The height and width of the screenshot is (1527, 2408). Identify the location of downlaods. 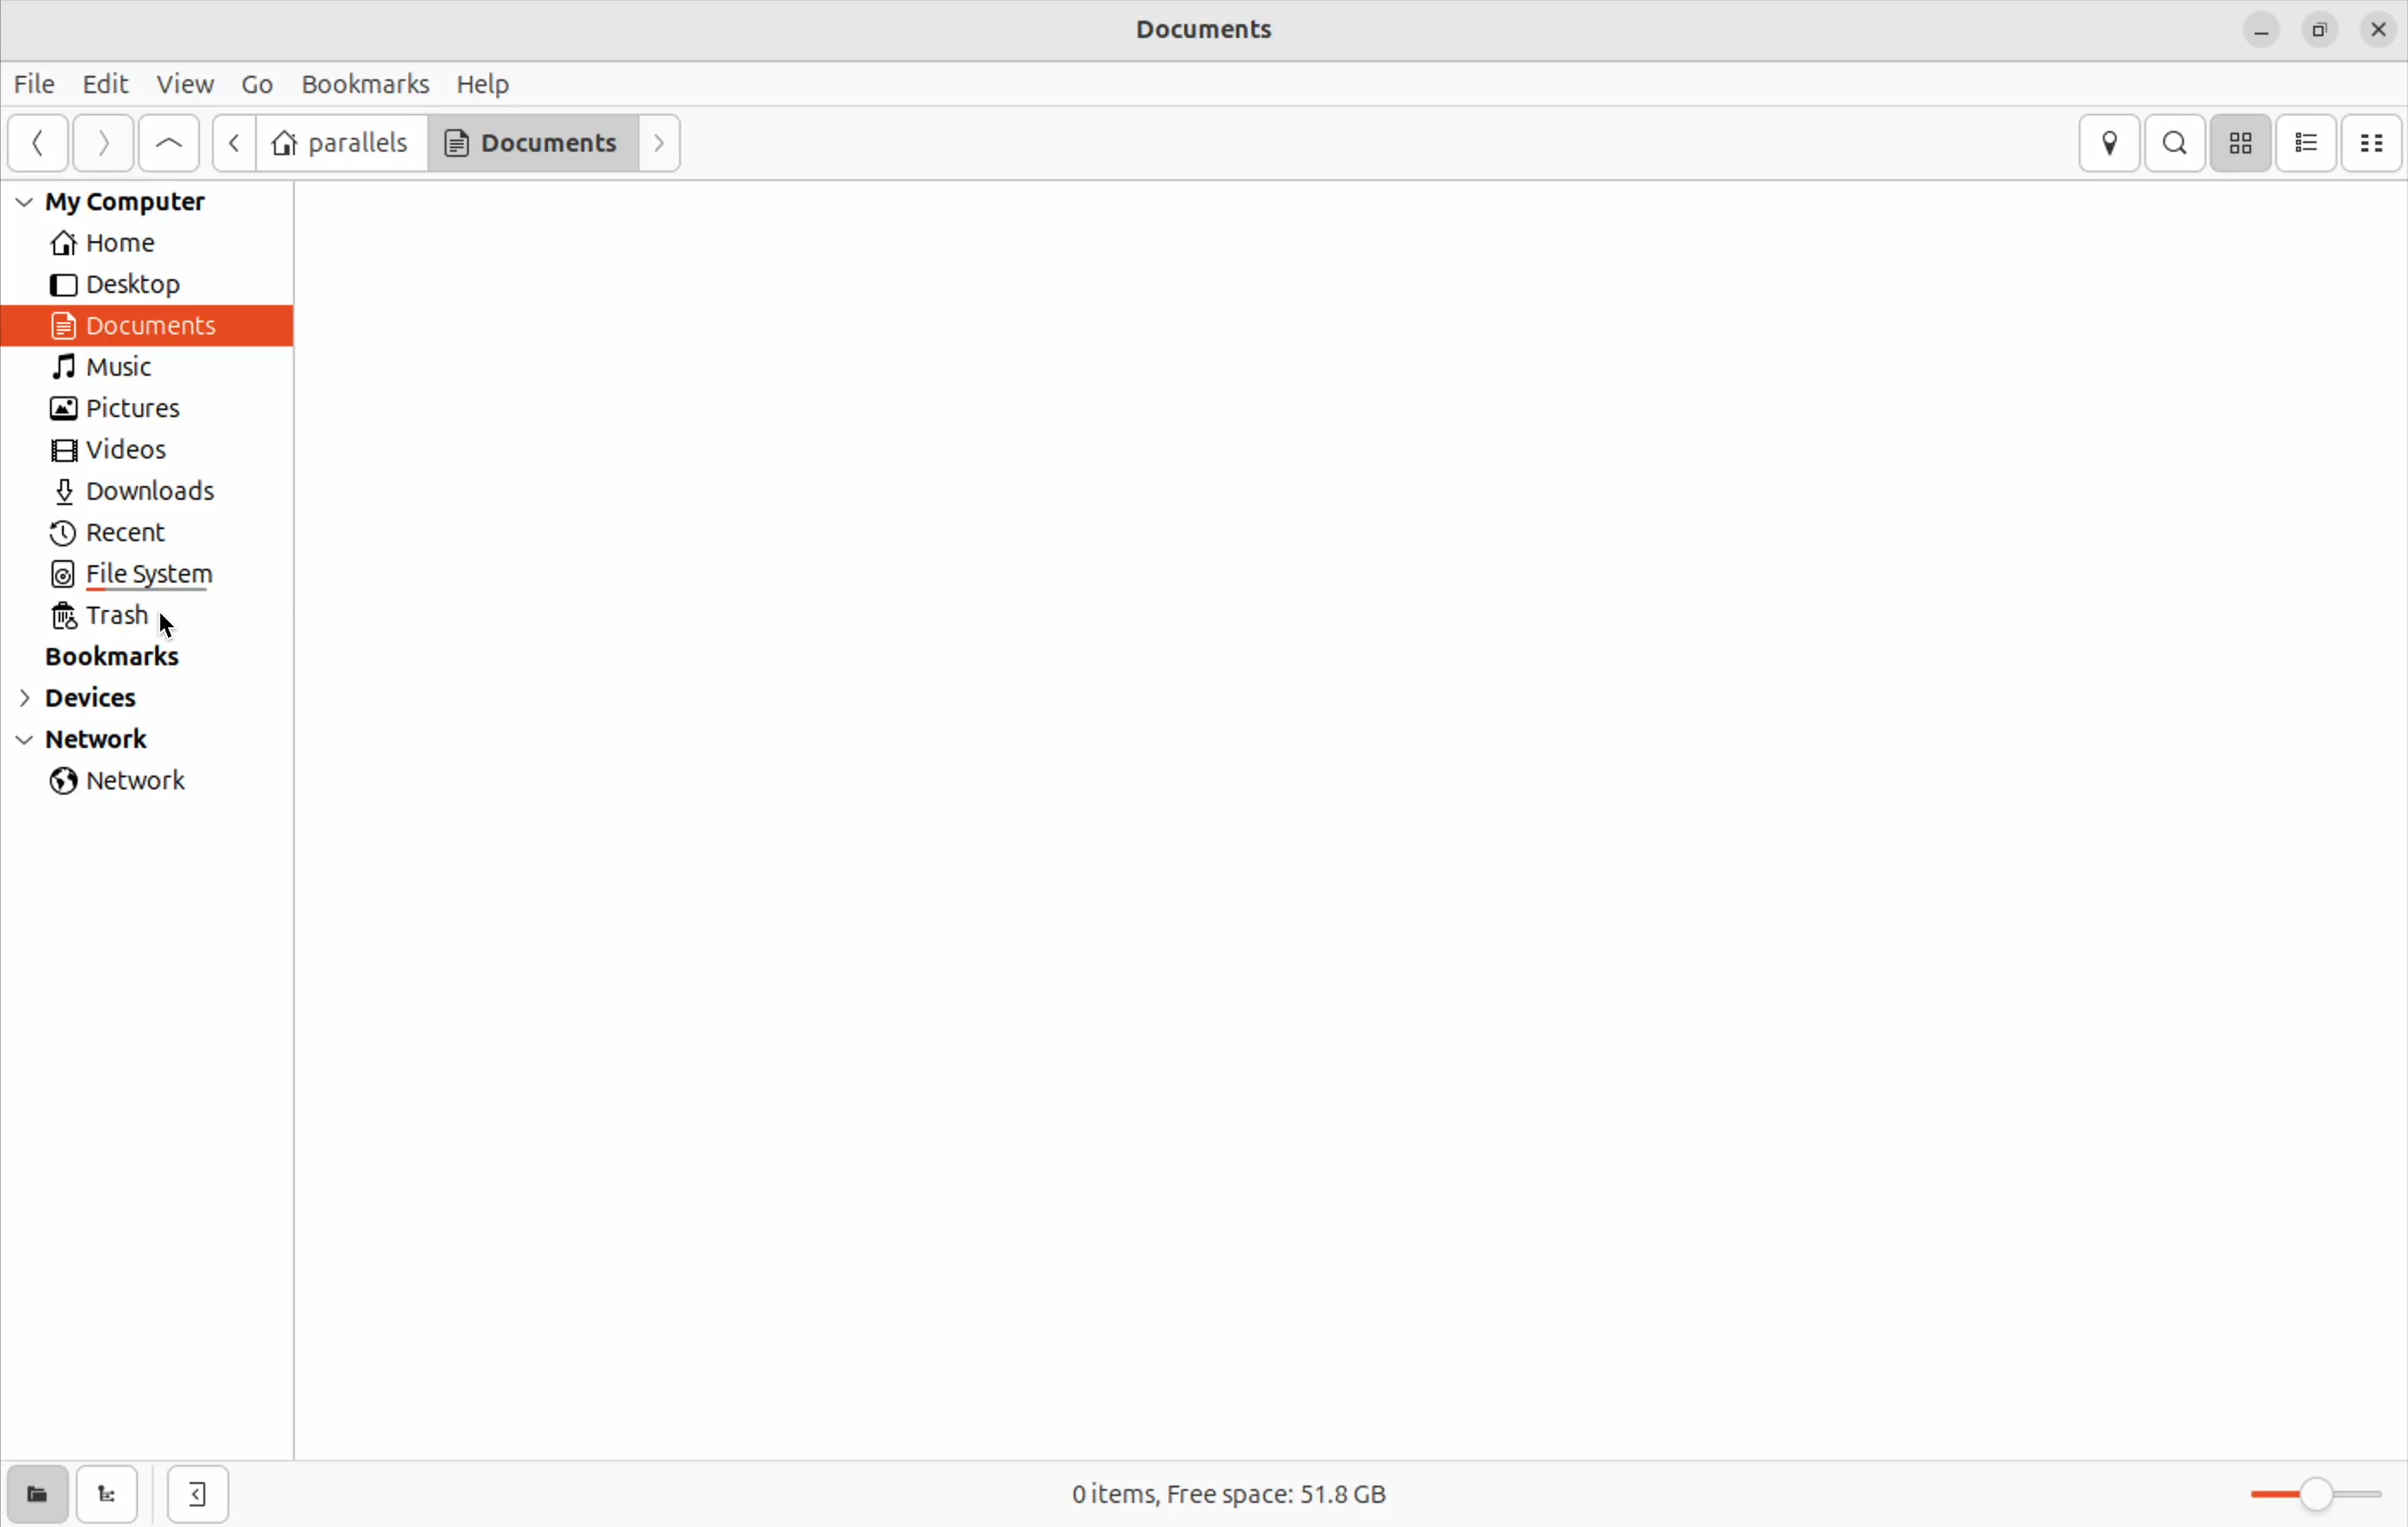
(147, 494).